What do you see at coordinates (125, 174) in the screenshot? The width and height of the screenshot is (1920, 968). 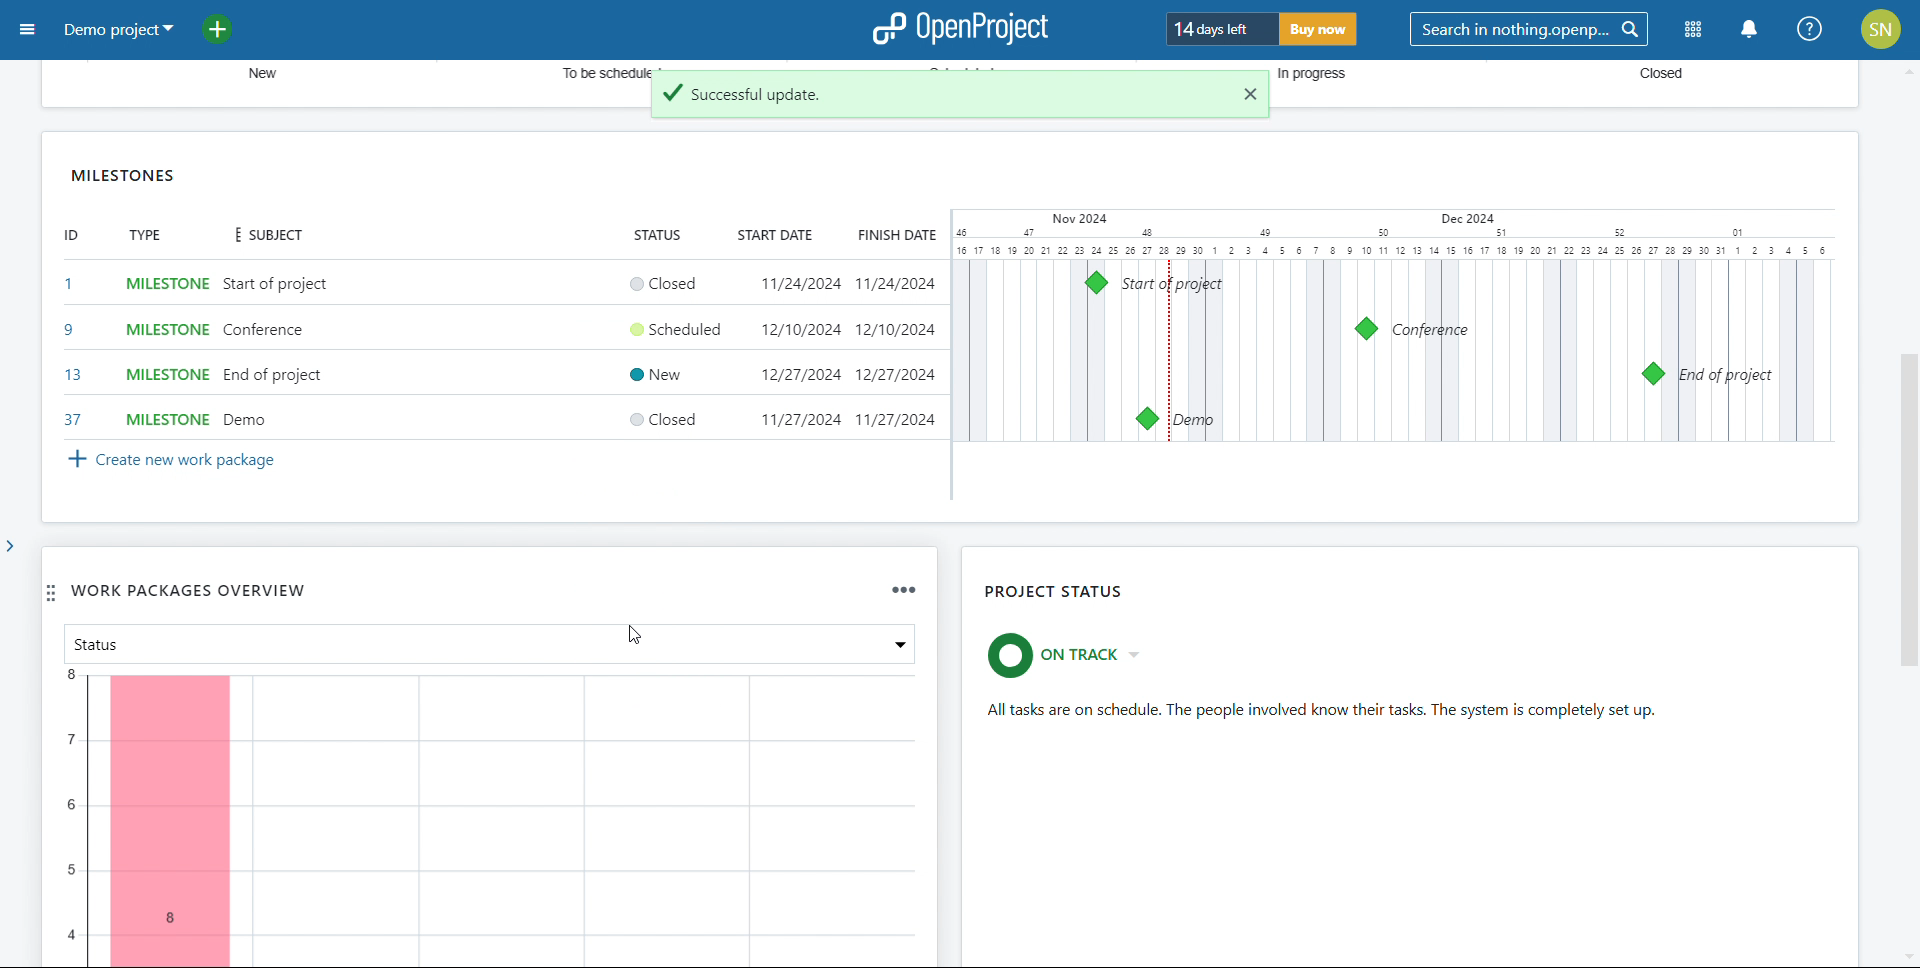 I see `milestones` at bounding box center [125, 174].